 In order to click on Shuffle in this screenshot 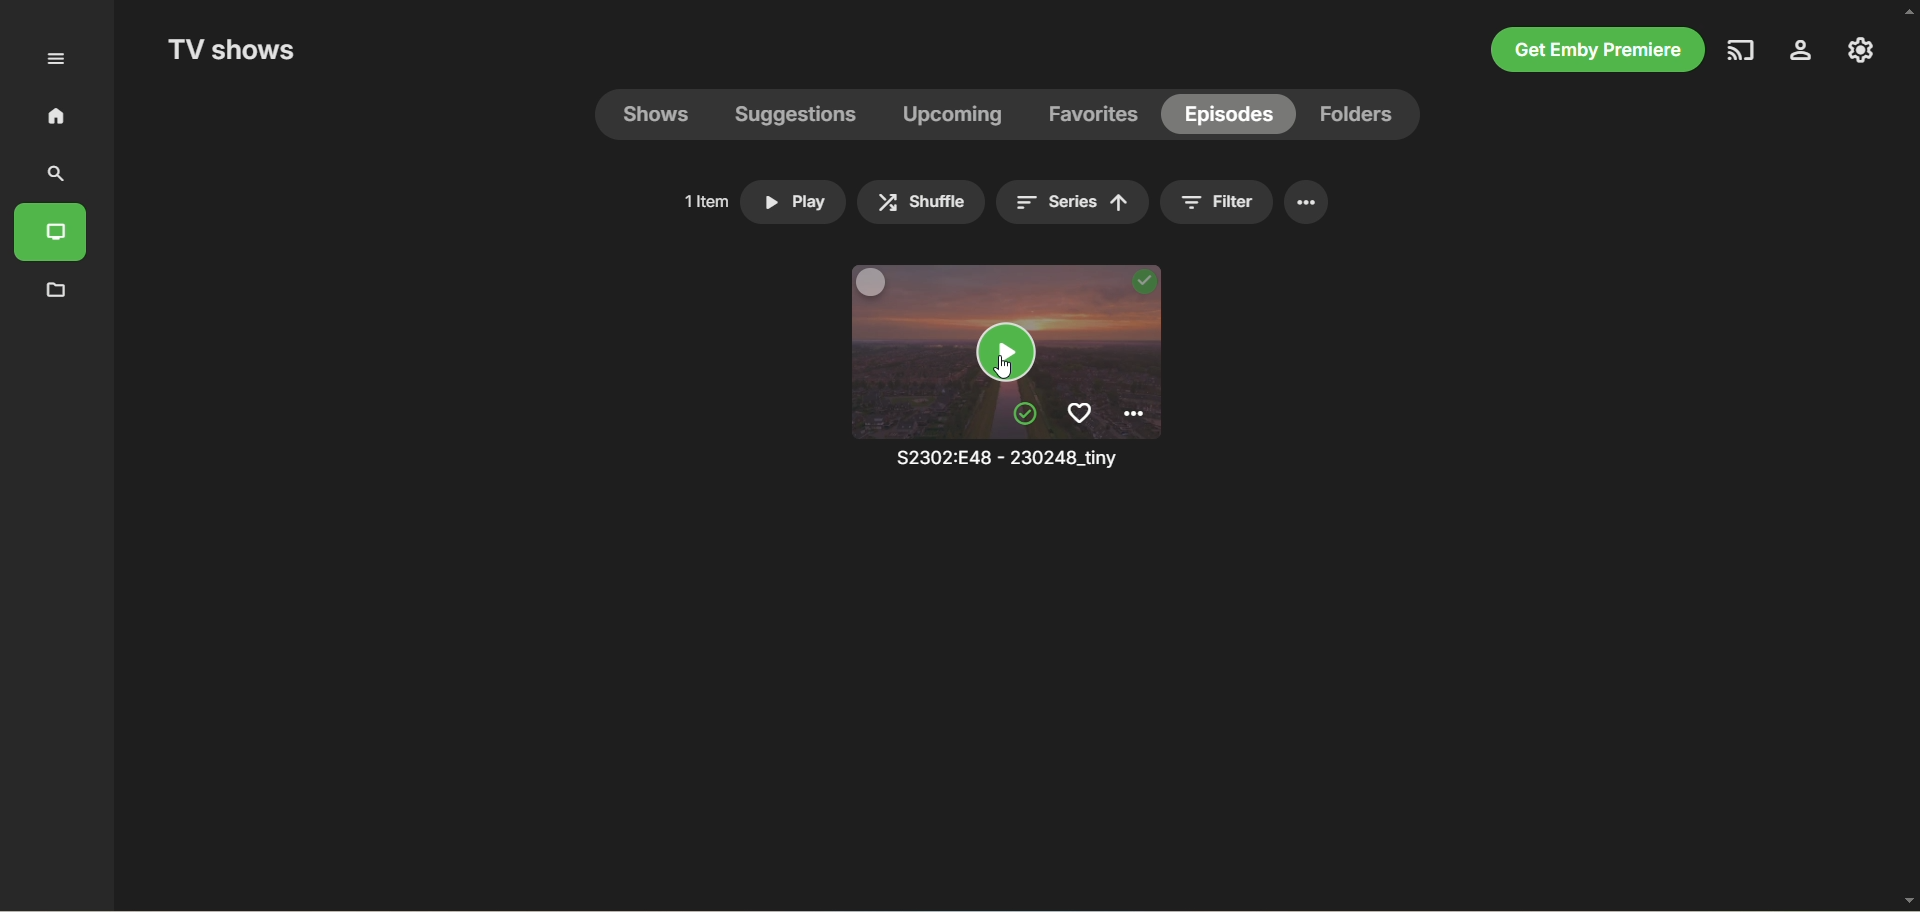, I will do `click(921, 202)`.